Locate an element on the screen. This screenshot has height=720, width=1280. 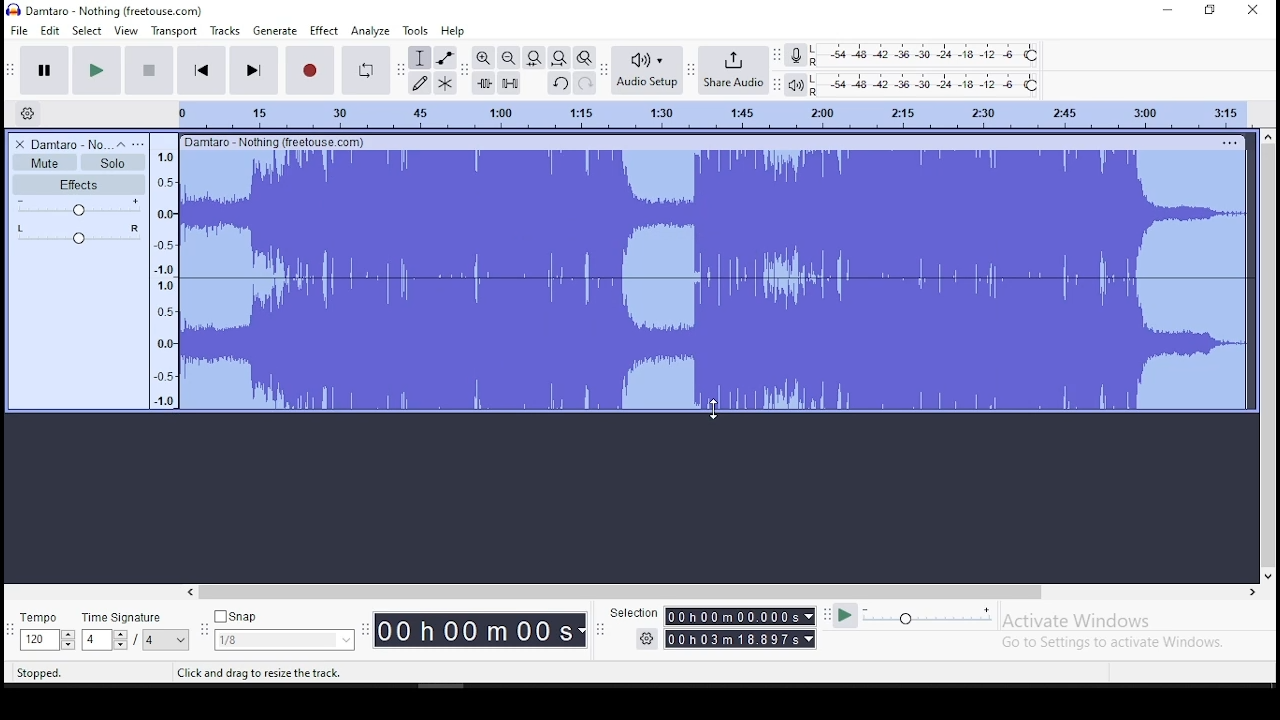
Drop down is located at coordinates (807, 615).